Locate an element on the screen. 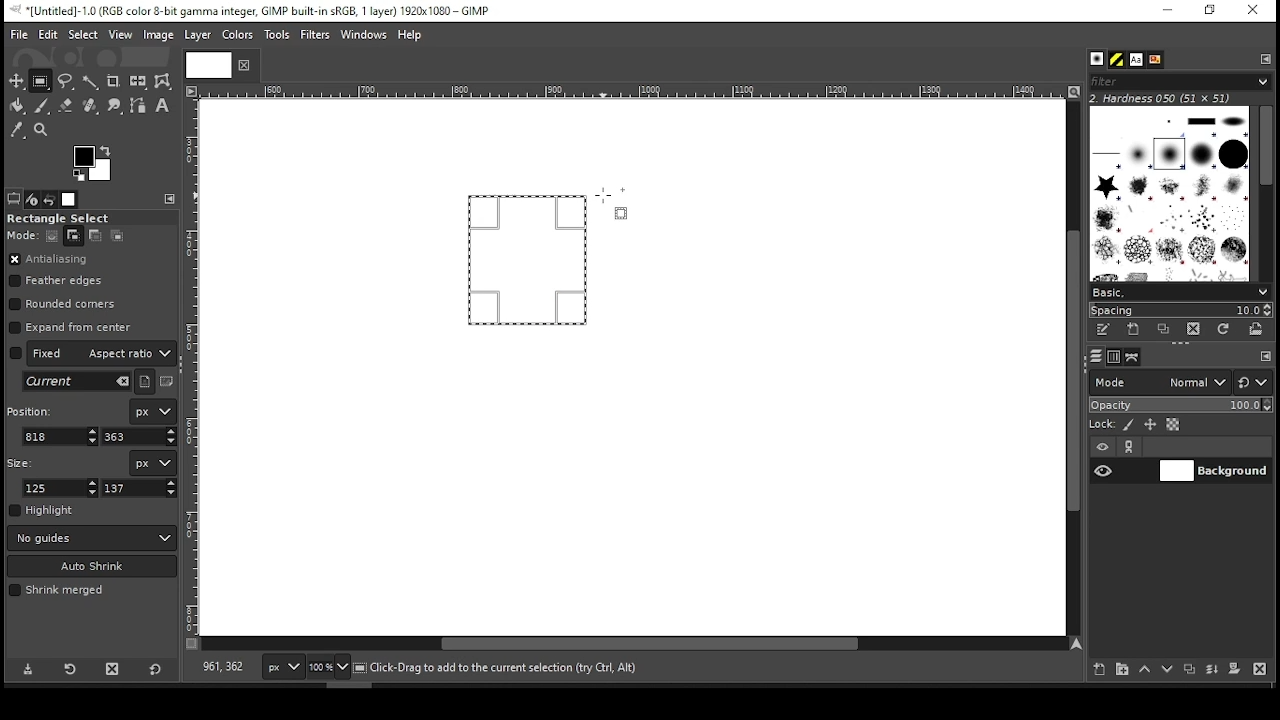 The image size is (1280, 720). antialiasing is located at coordinates (49, 260).